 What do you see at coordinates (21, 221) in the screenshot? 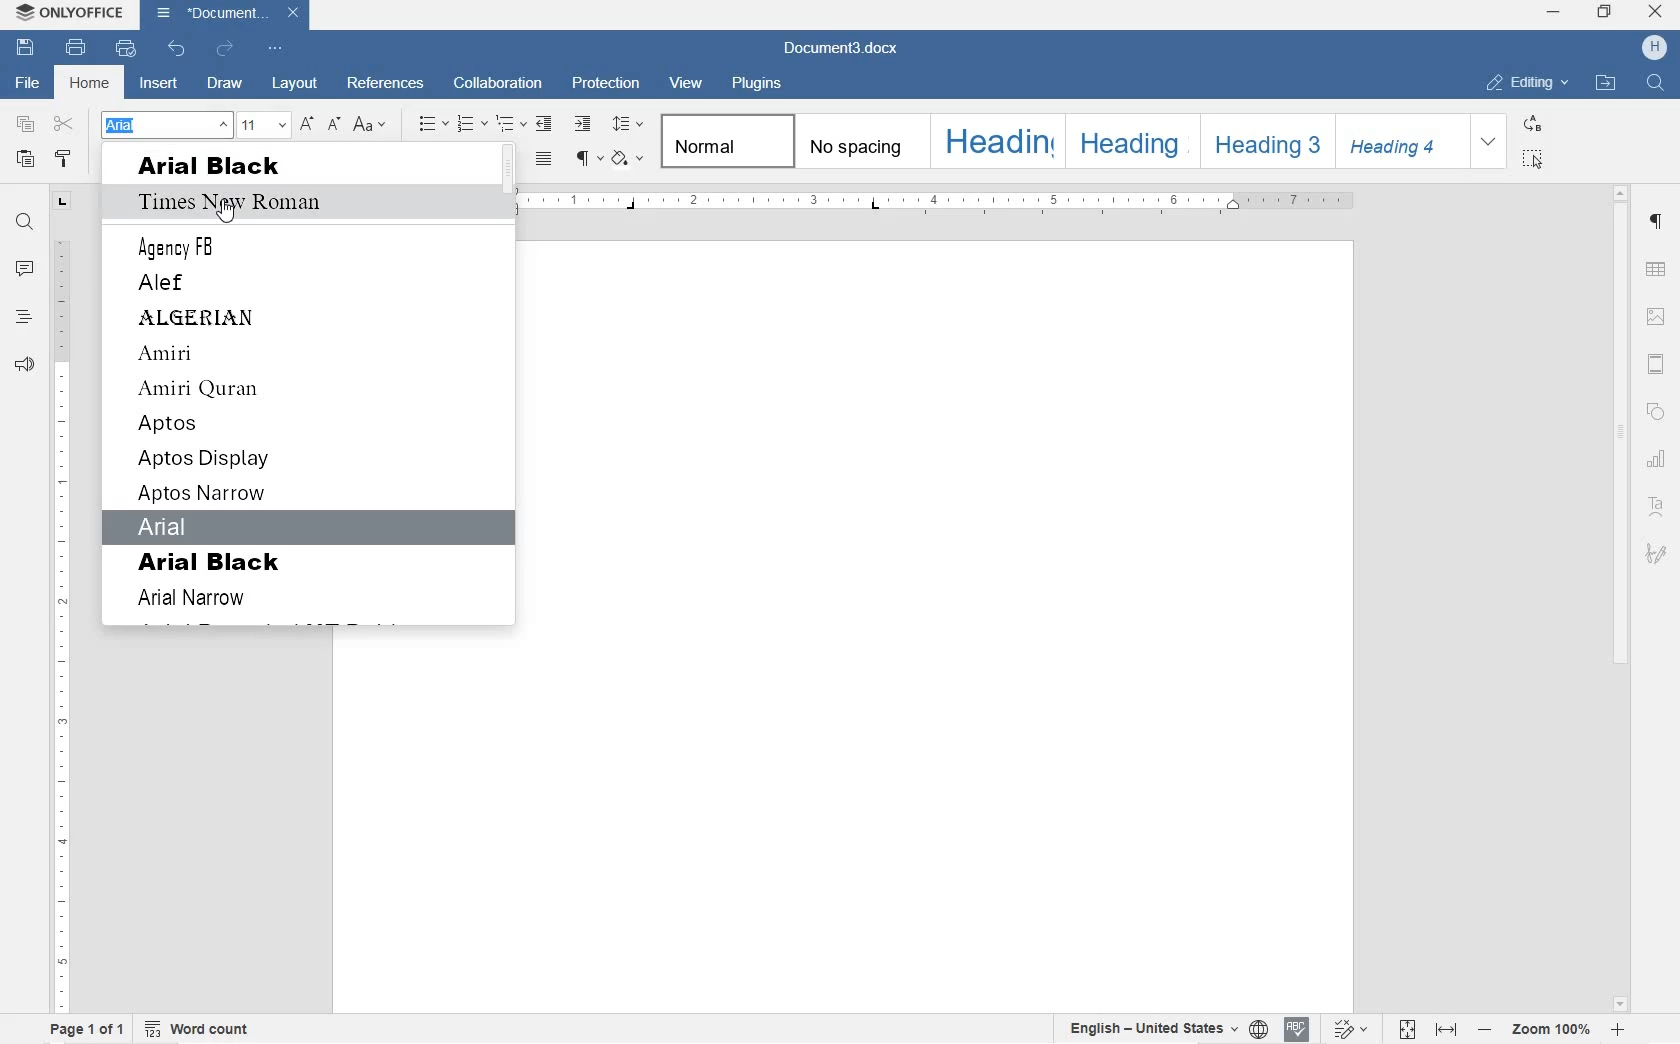
I see `FIND` at bounding box center [21, 221].